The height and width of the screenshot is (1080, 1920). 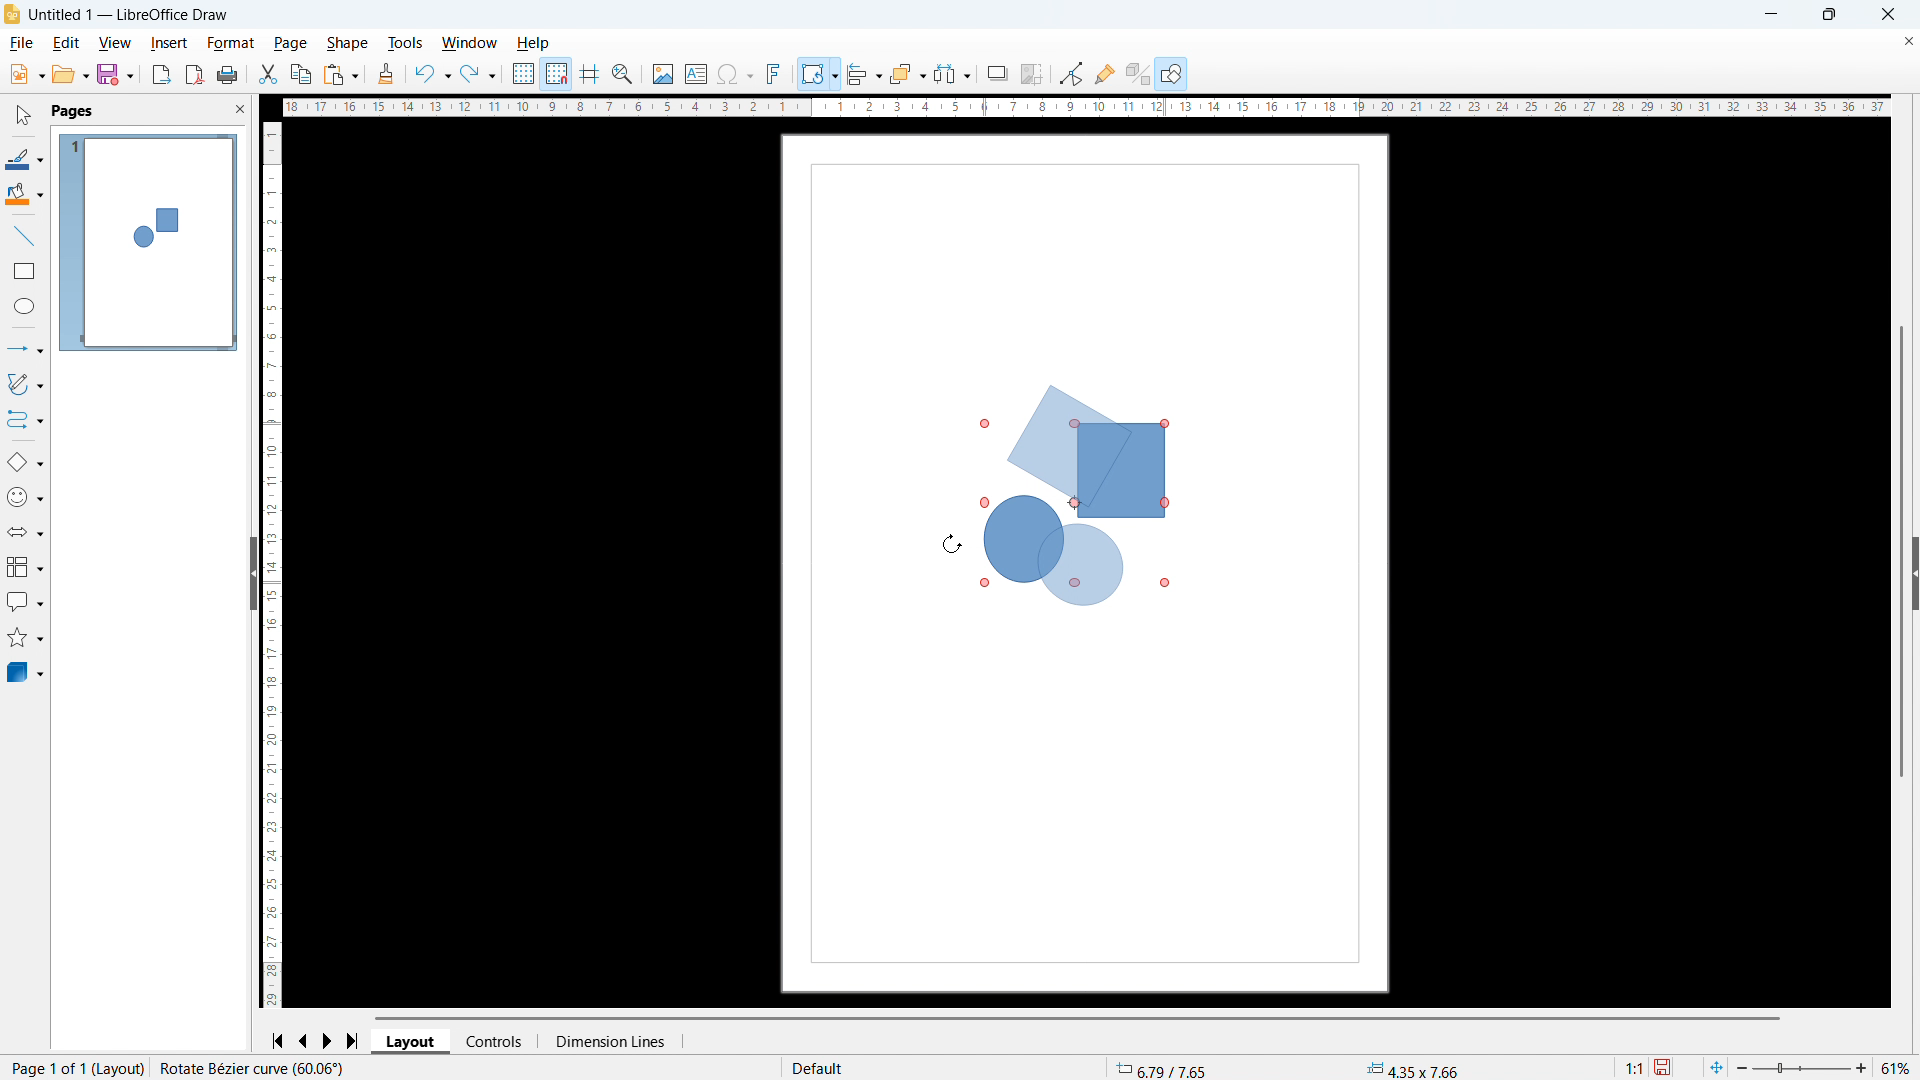 I want to click on Maximise , so click(x=1829, y=14).